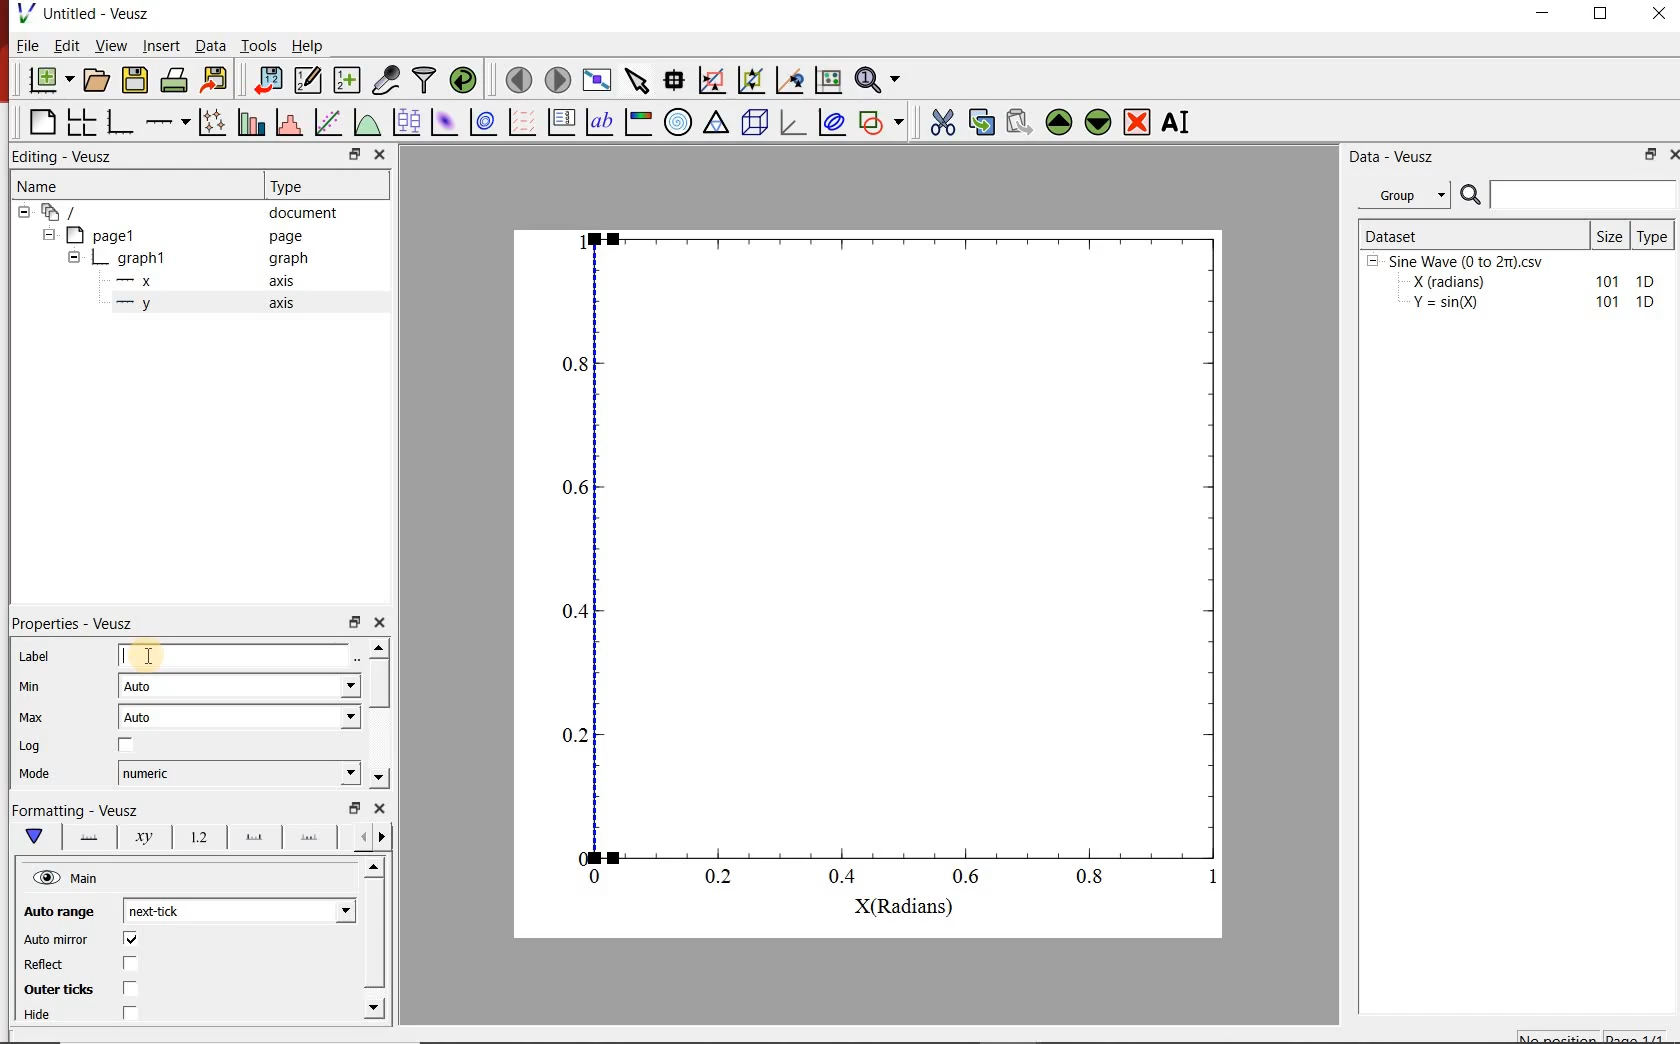 This screenshot has height=1044, width=1680. I want to click on Search, so click(1569, 195).